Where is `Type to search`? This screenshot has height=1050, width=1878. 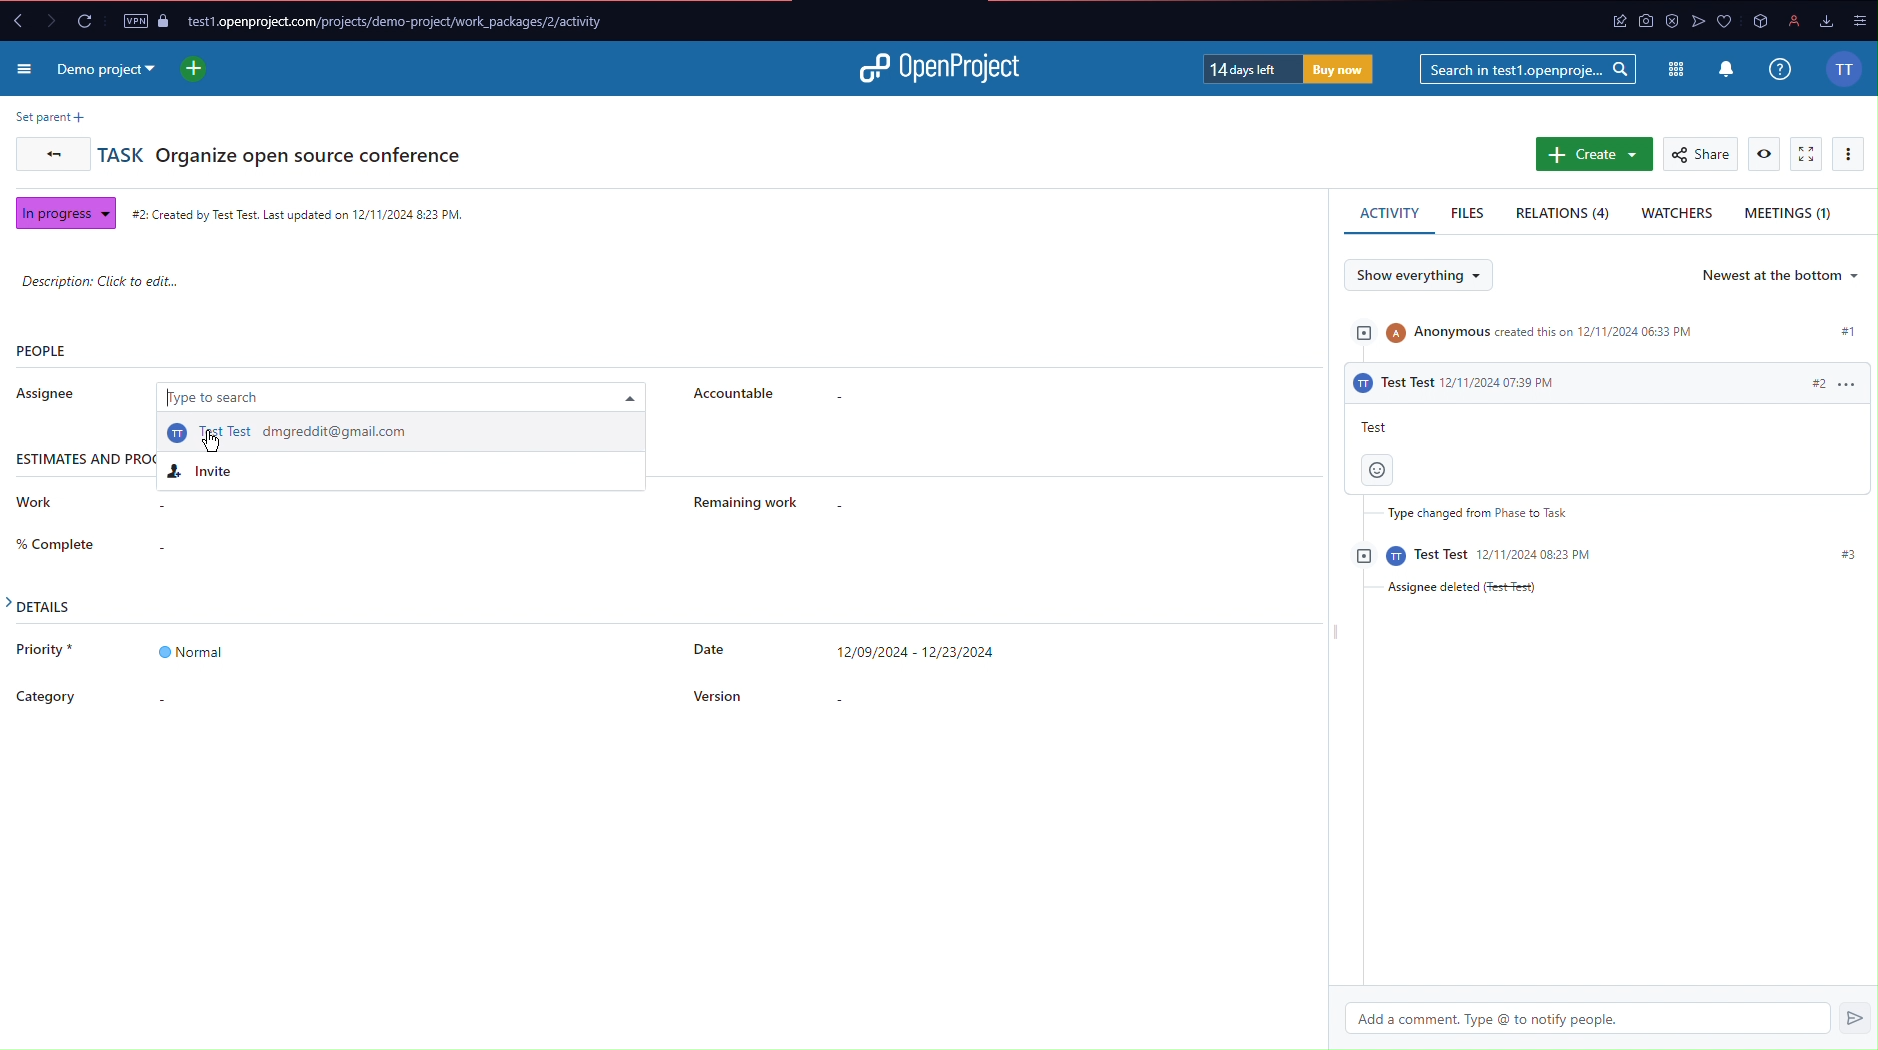
Type to search is located at coordinates (406, 396).